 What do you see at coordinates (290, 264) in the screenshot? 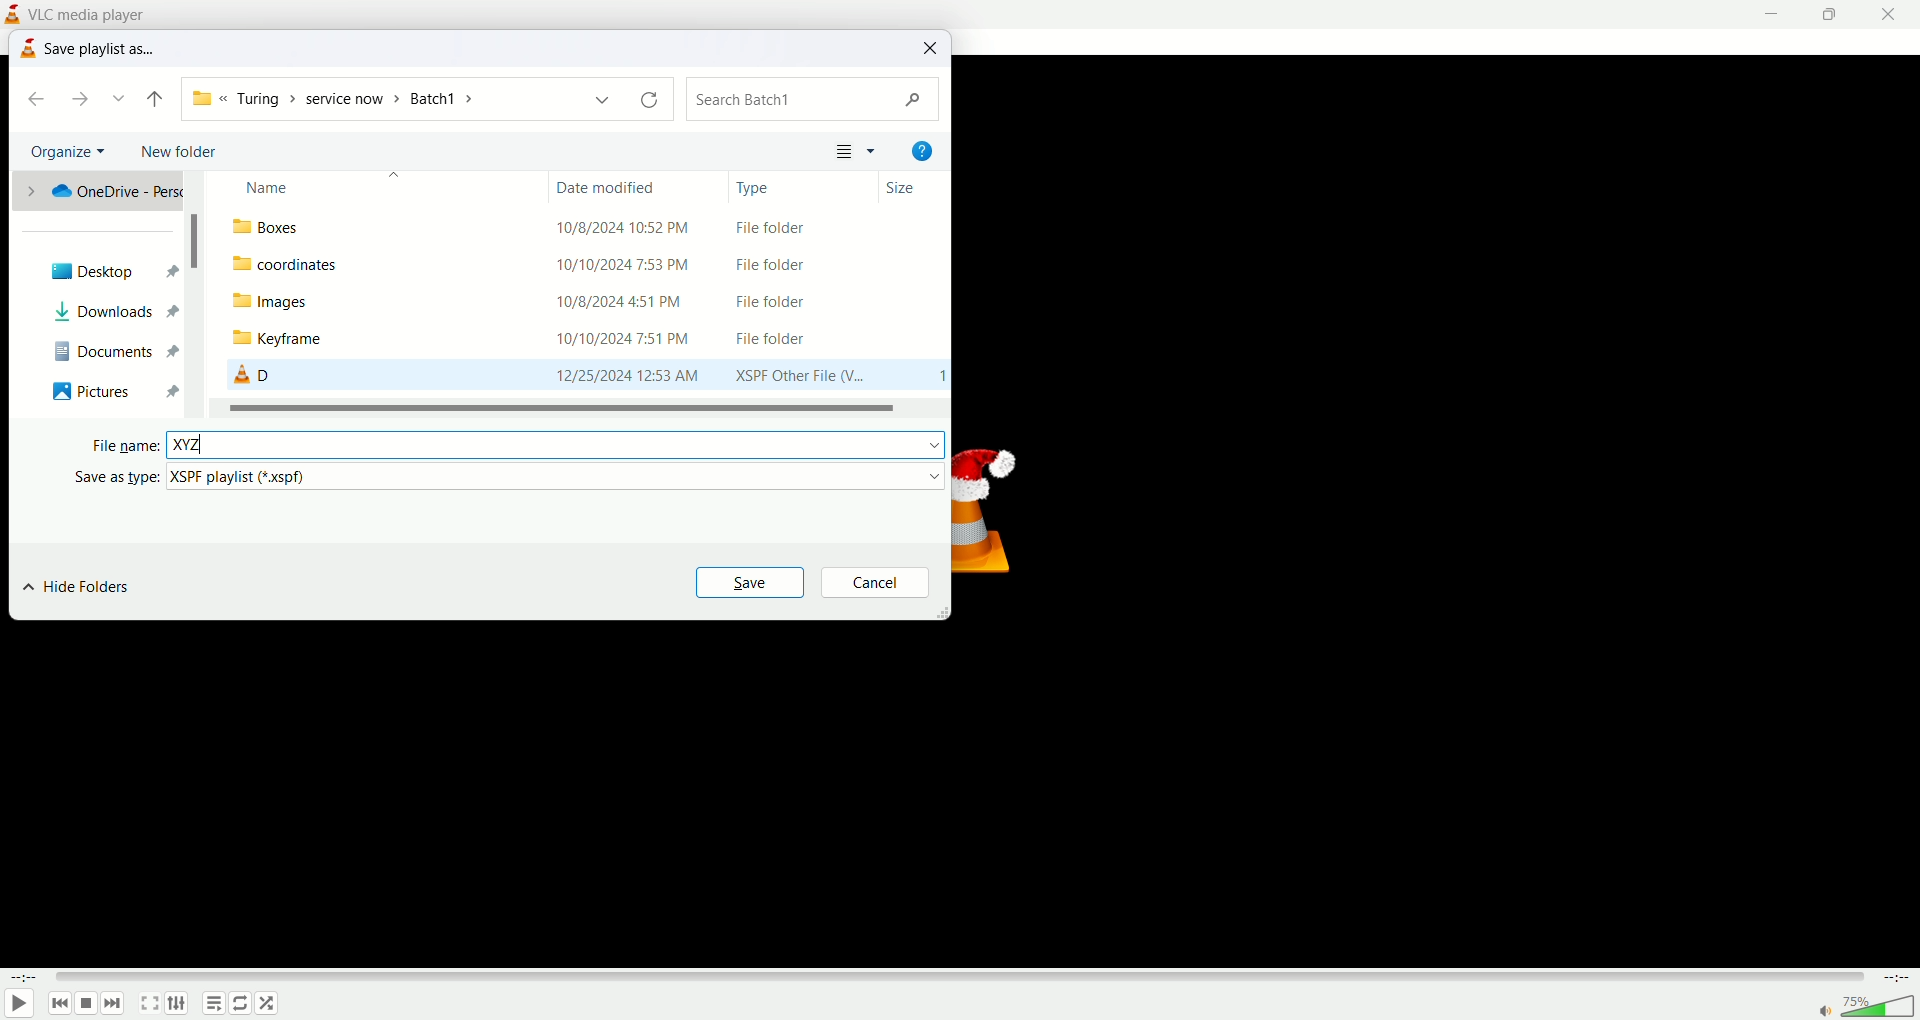
I see `coordinates` at bounding box center [290, 264].